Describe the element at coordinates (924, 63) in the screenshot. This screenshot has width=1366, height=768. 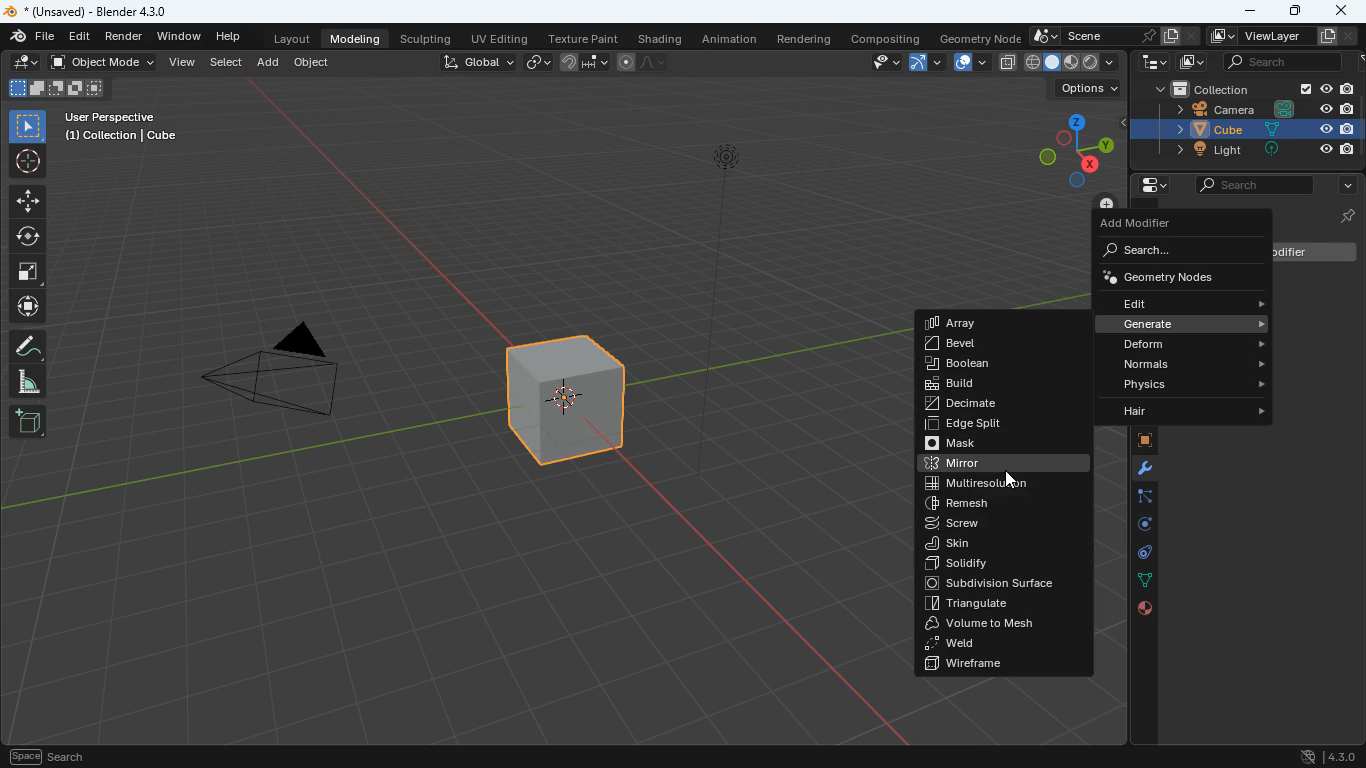
I see `arrow` at that location.